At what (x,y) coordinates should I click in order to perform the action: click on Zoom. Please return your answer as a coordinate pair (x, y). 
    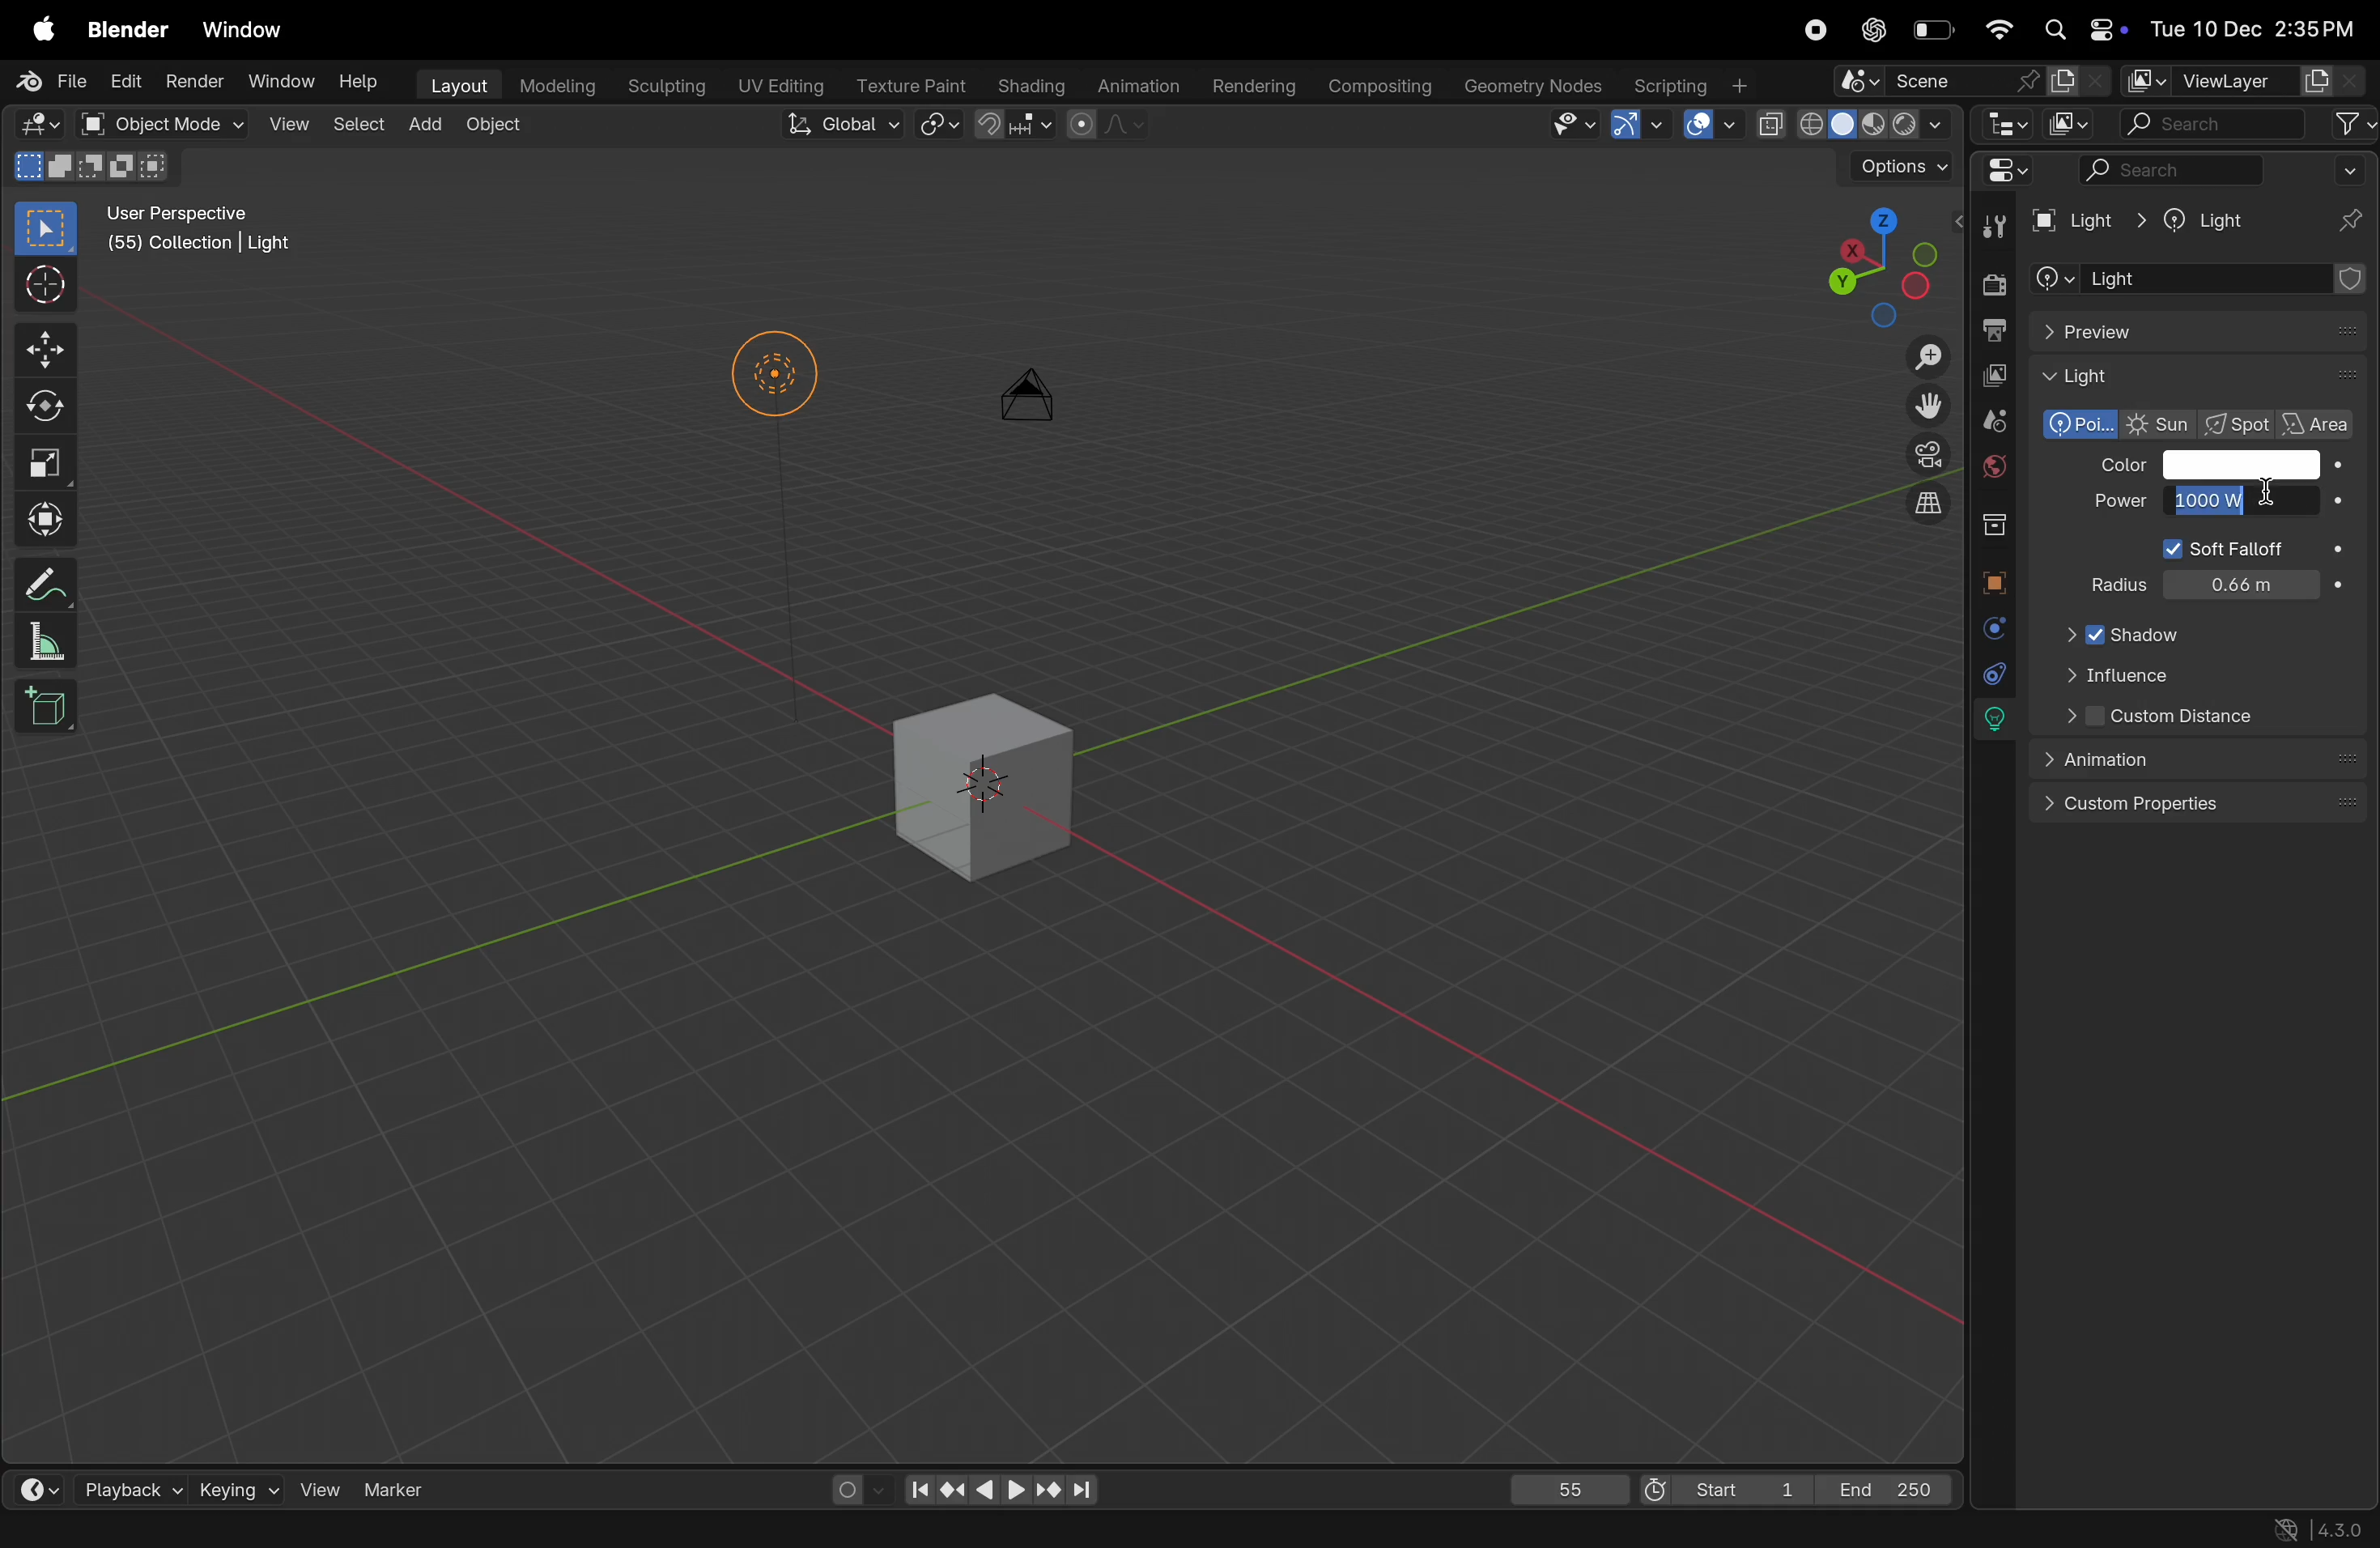
    Looking at the image, I should click on (1932, 360).